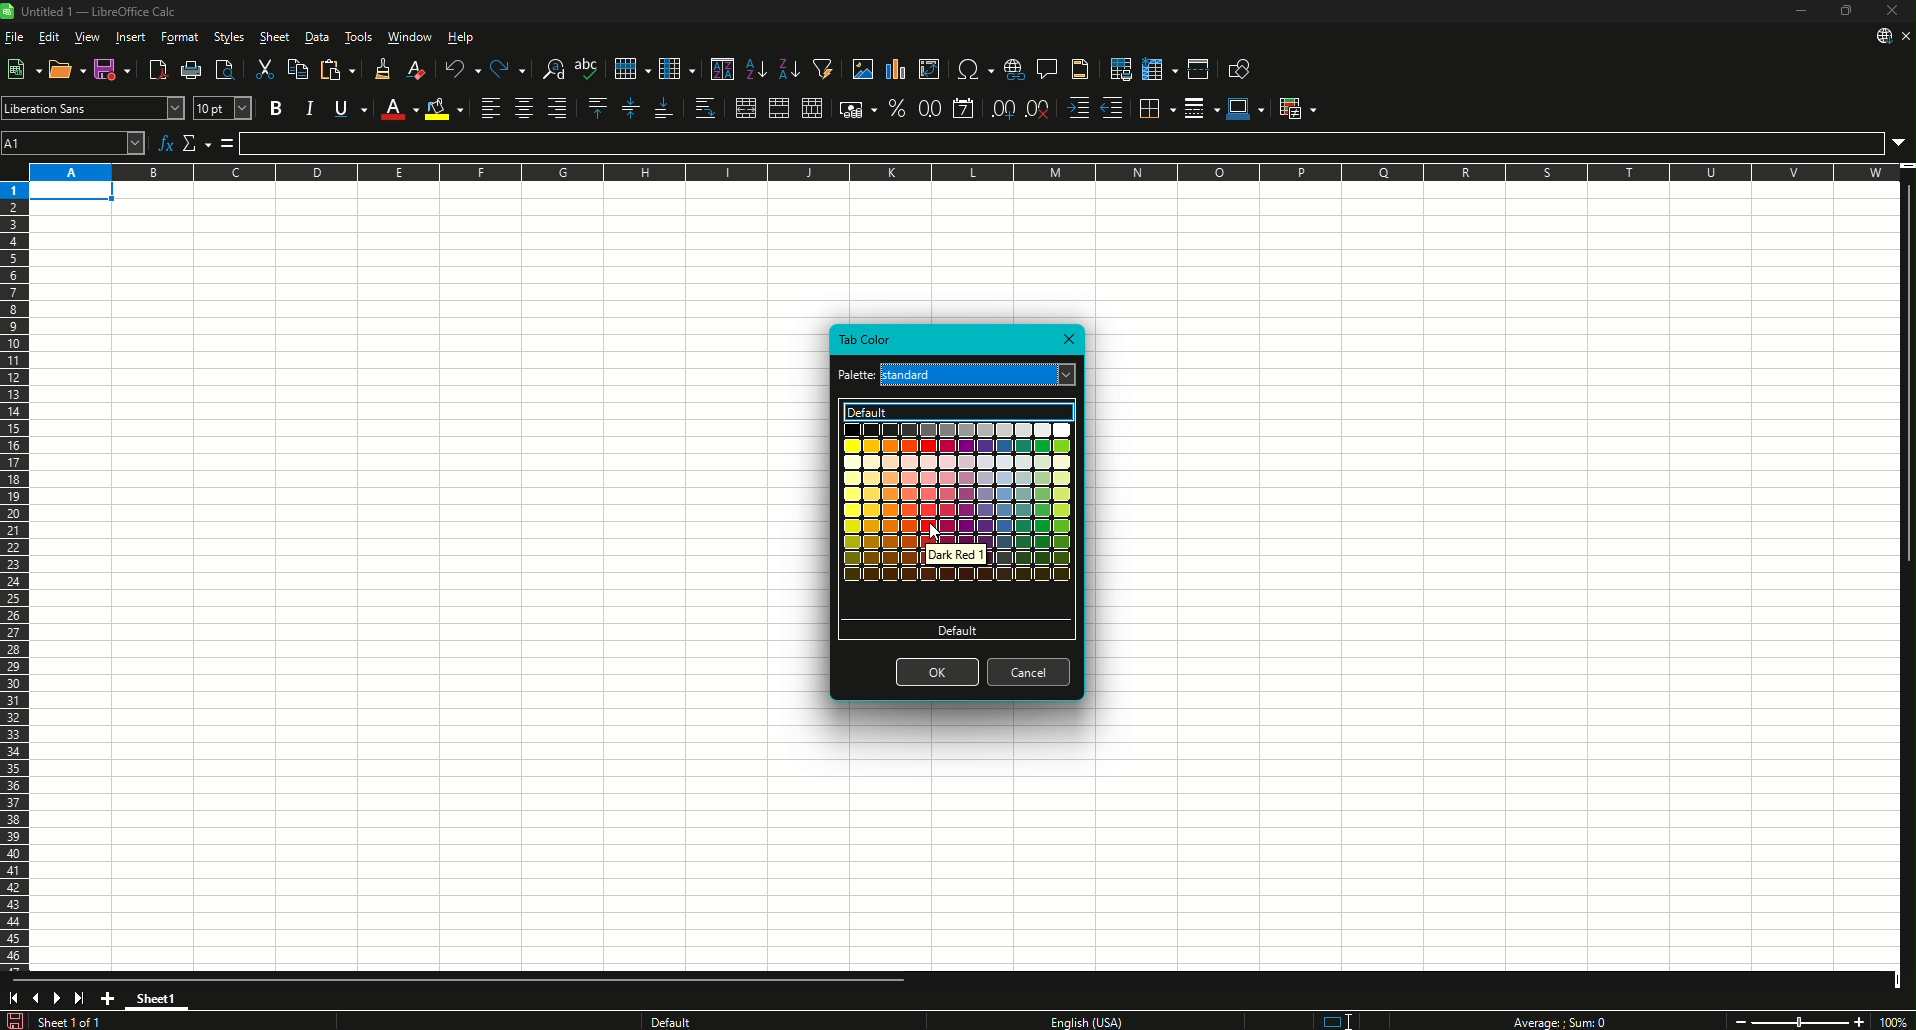 This screenshot has width=1916, height=1030. Describe the element at coordinates (1068, 339) in the screenshot. I see `Close` at that location.